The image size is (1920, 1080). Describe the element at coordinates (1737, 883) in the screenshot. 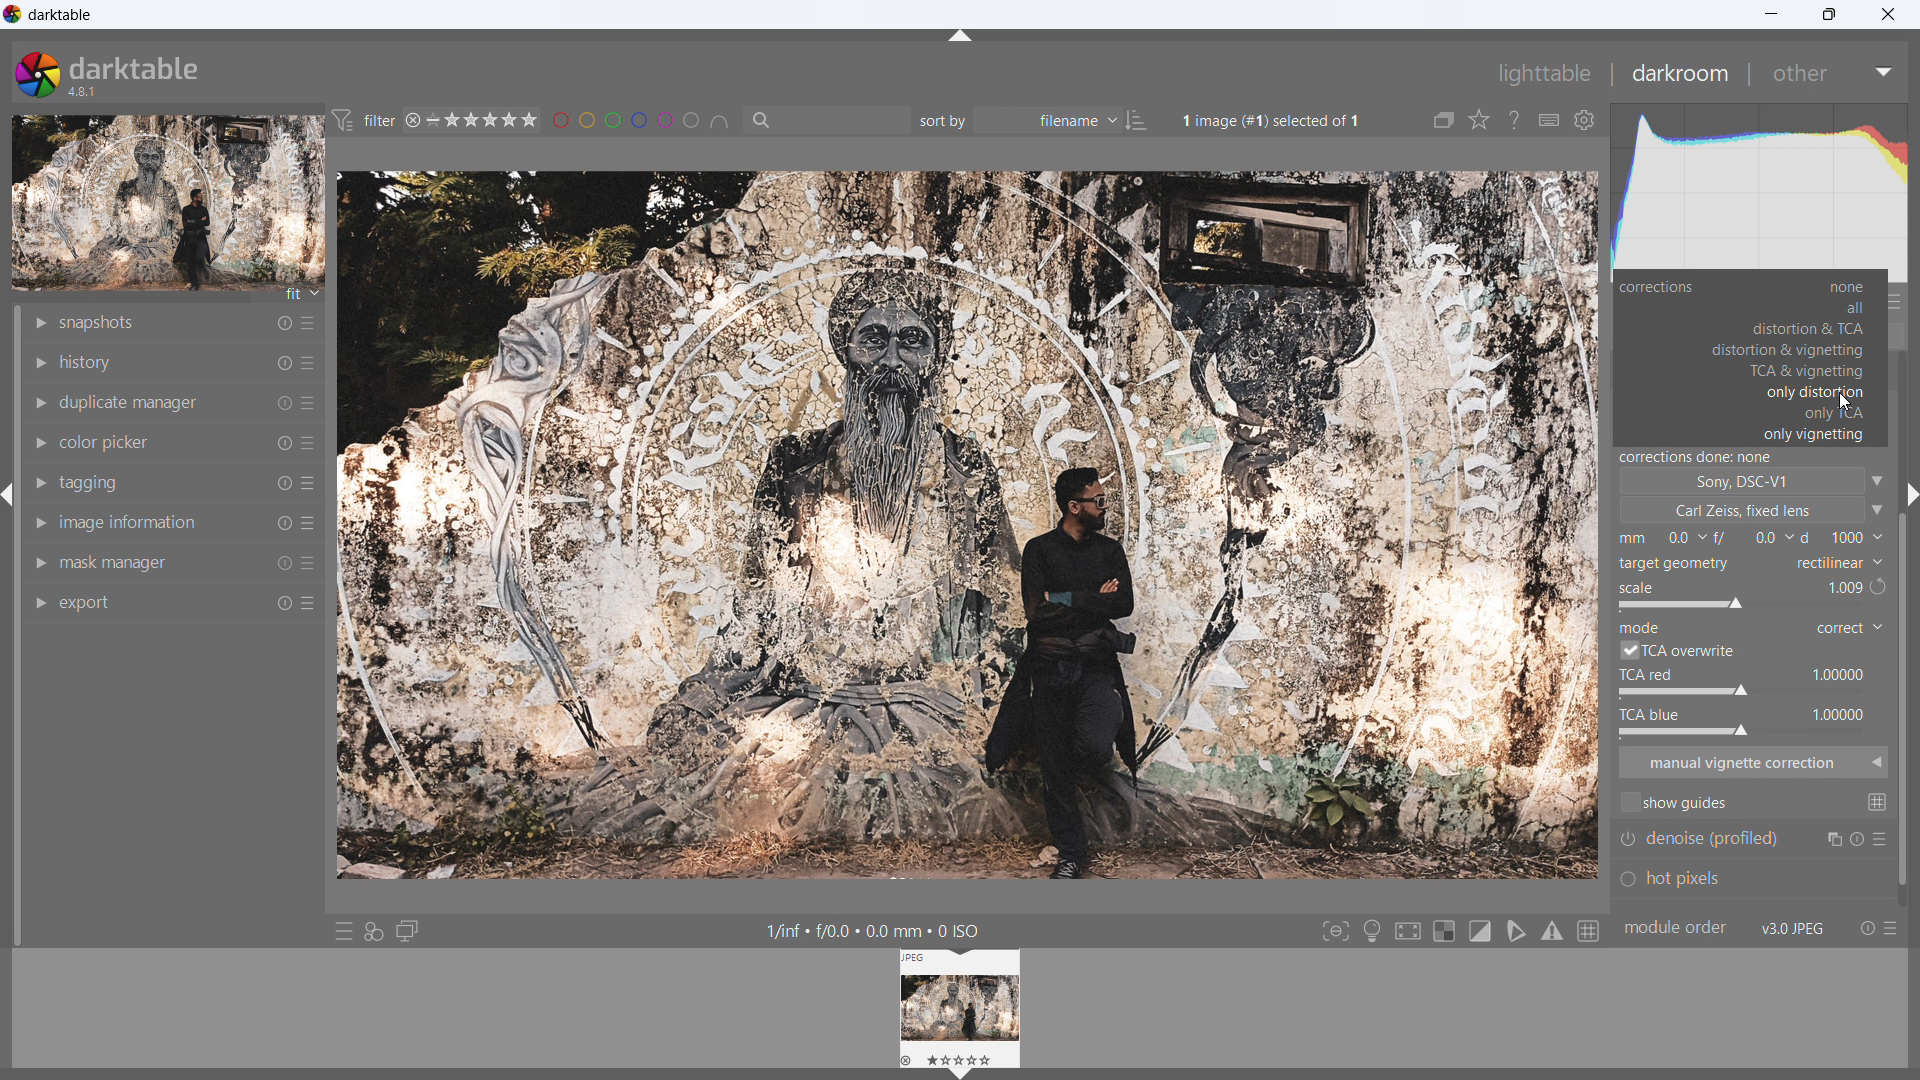

I see `hot pixels` at that location.